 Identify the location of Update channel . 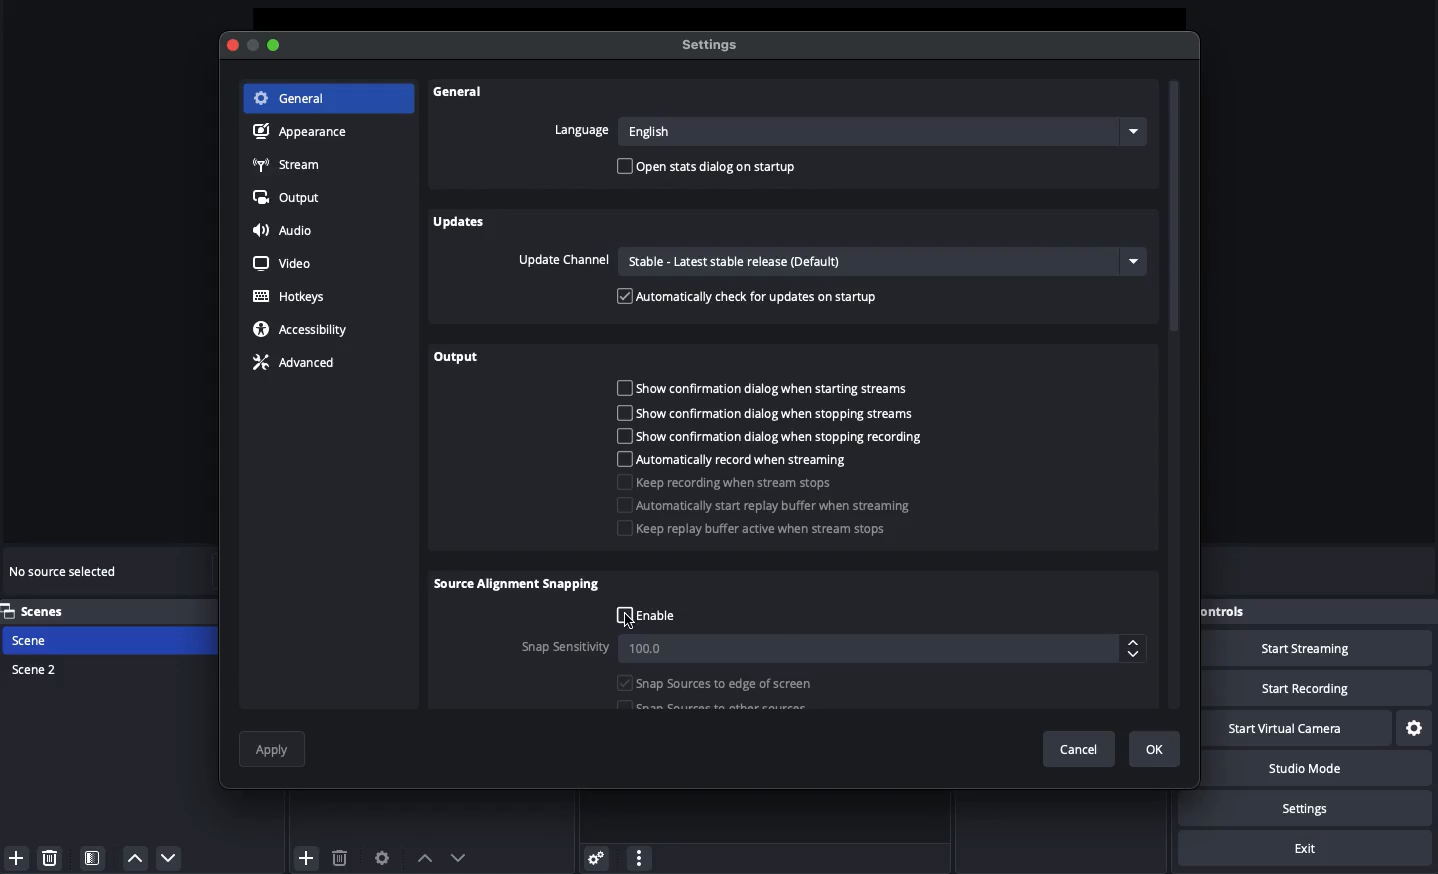
(828, 261).